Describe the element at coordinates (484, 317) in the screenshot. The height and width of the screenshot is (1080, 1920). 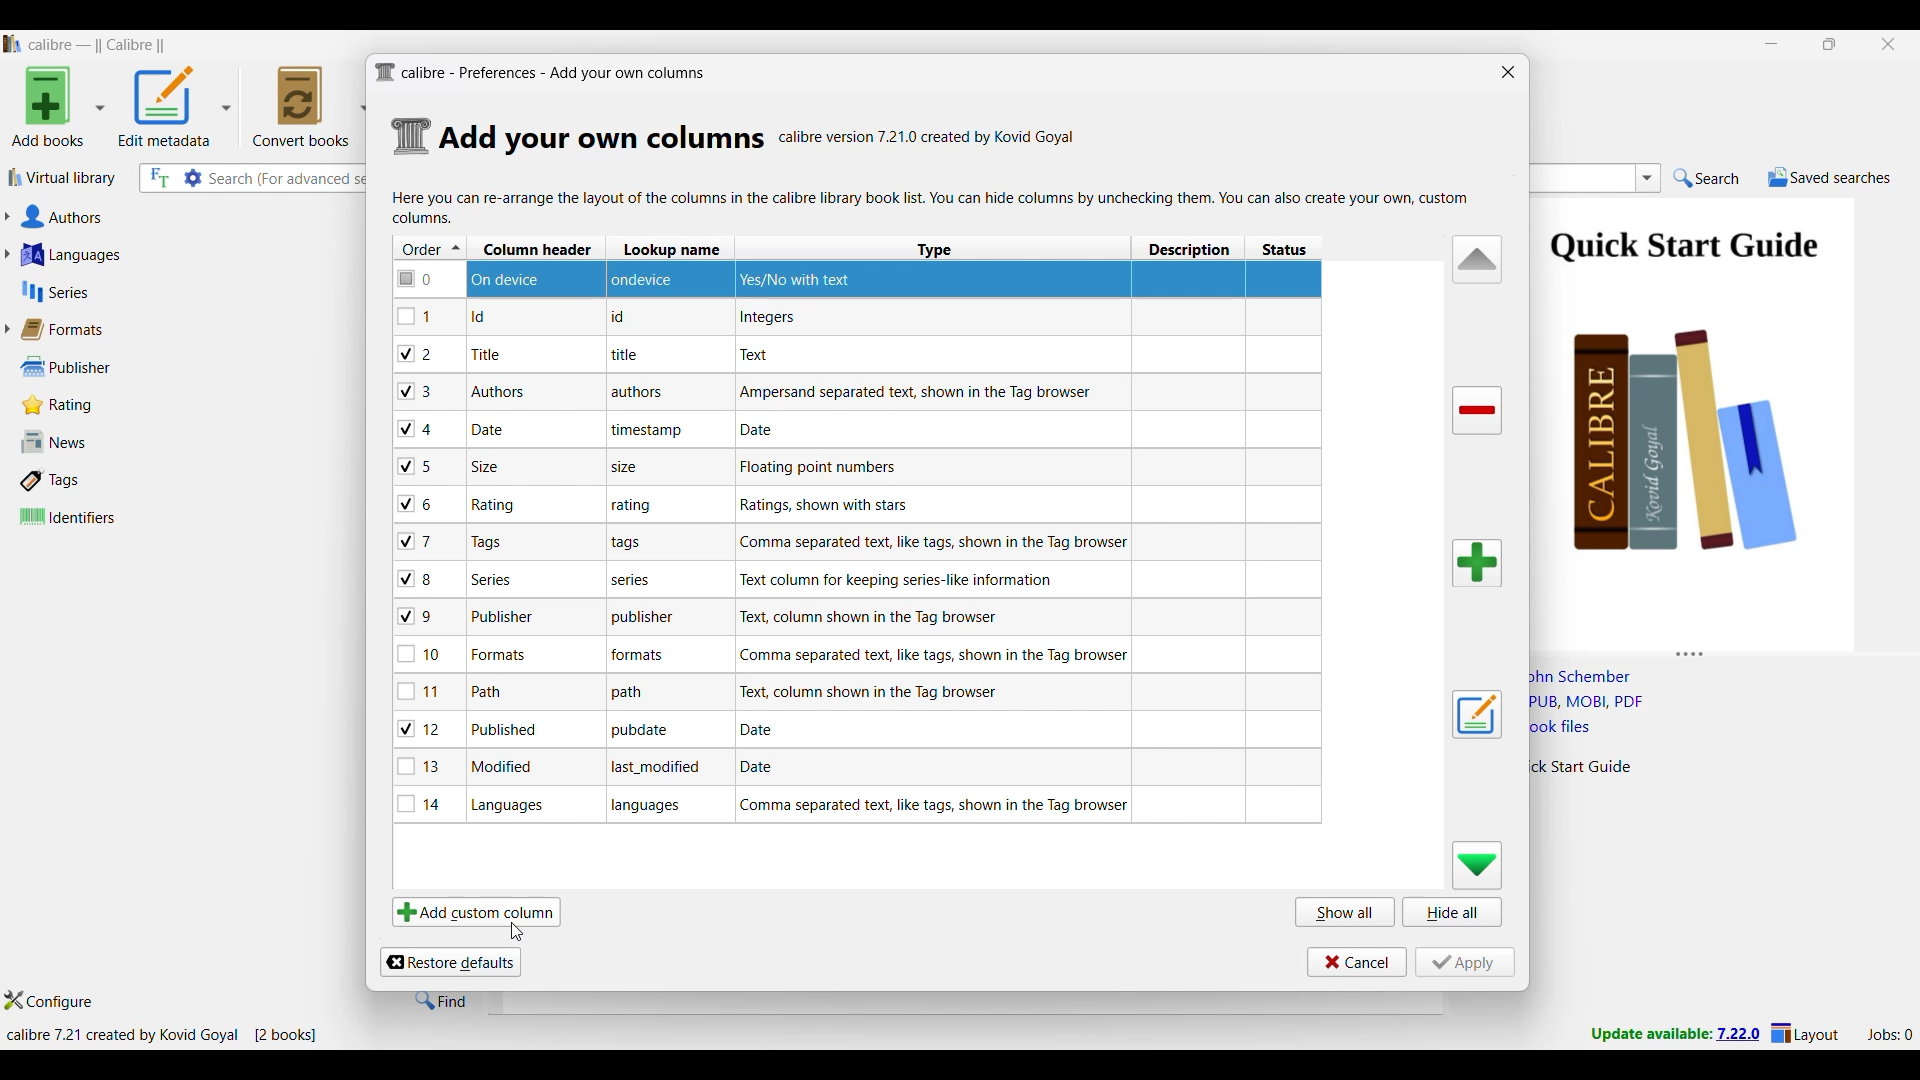
I see `Note` at that location.